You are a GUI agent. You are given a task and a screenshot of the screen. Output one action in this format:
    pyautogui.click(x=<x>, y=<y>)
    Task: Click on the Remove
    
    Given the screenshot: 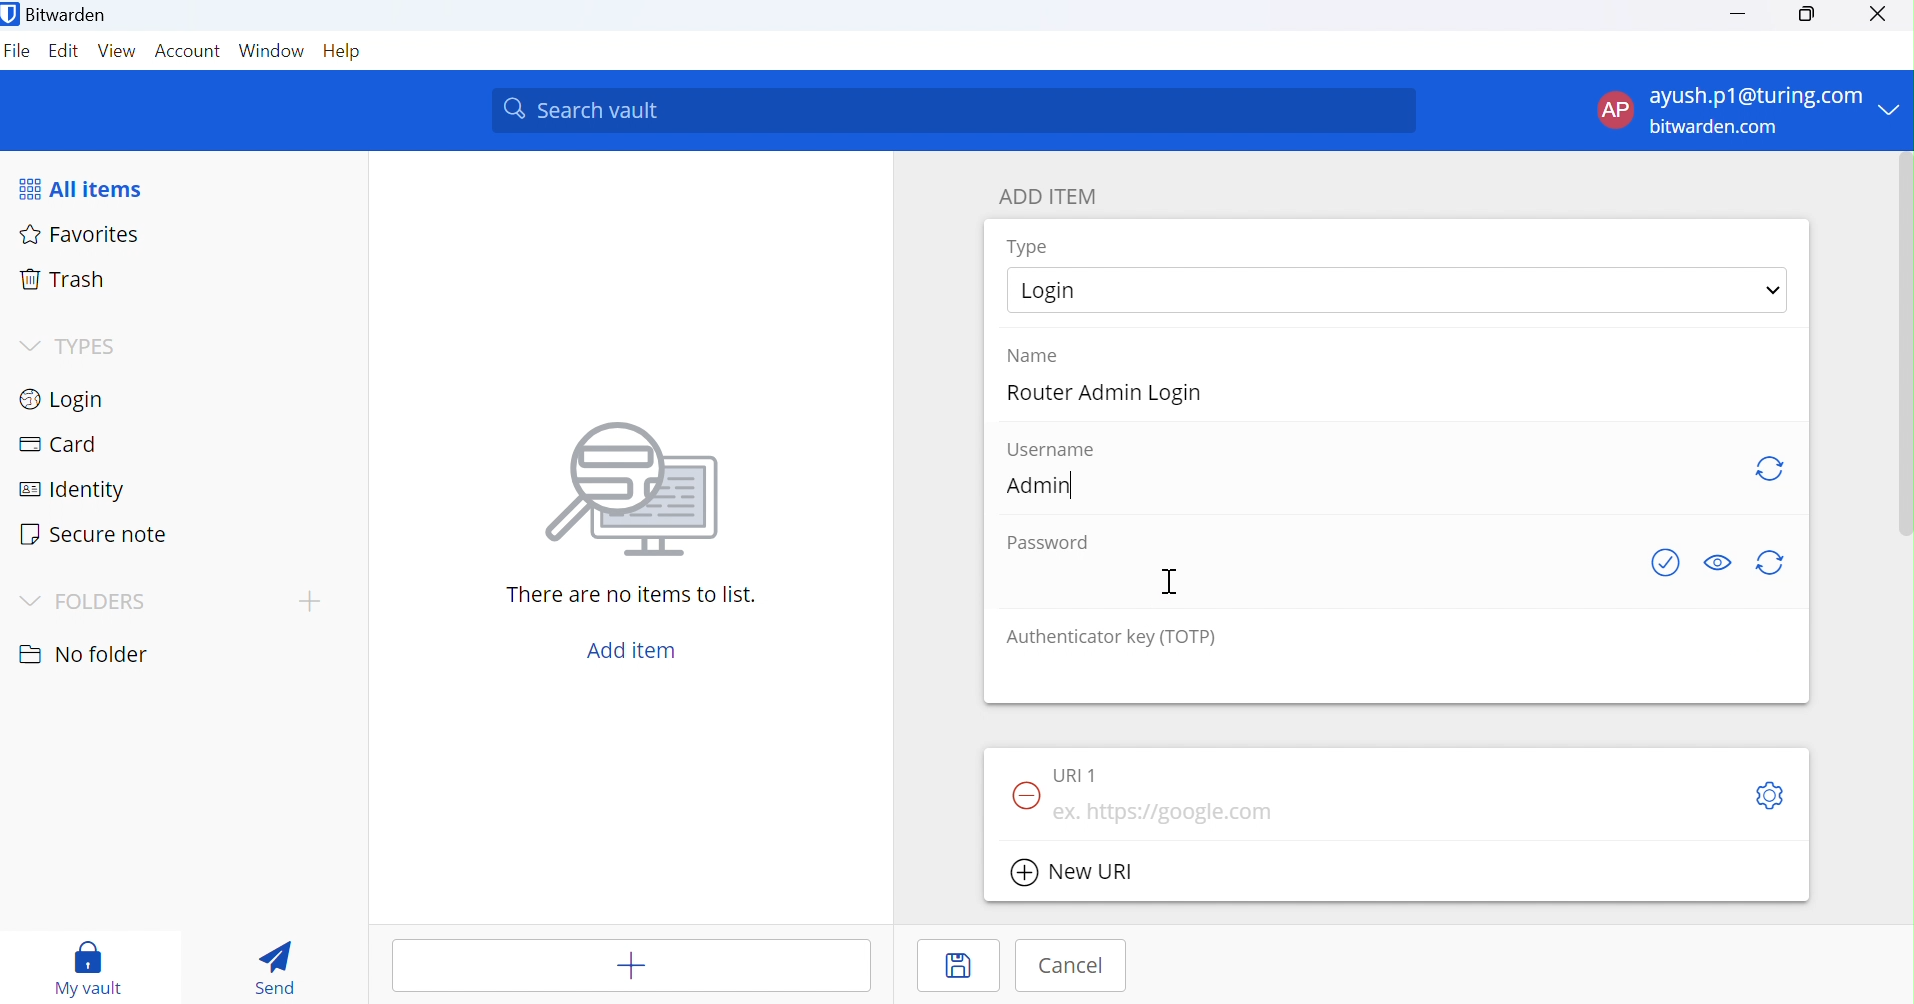 What is the action you would take?
    pyautogui.click(x=1025, y=797)
    